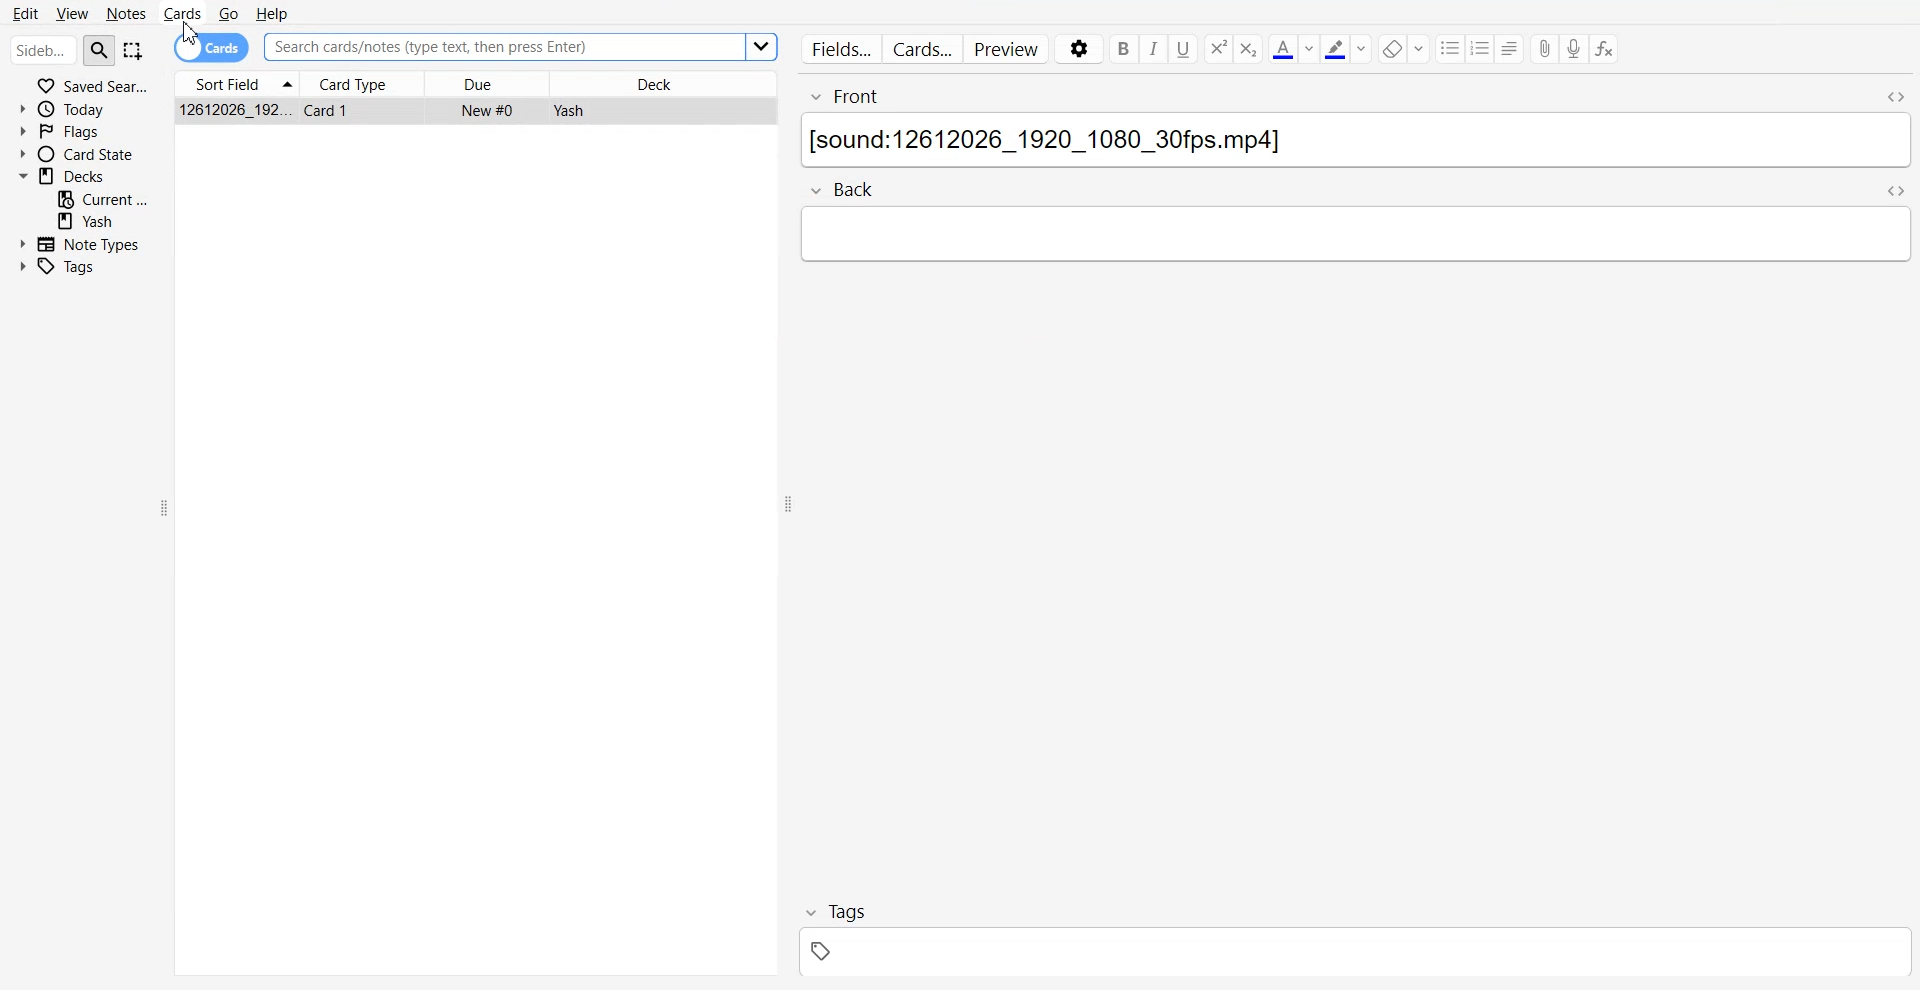 The height and width of the screenshot is (990, 1920). Describe the element at coordinates (1353, 143) in the screenshot. I see `Text` at that location.